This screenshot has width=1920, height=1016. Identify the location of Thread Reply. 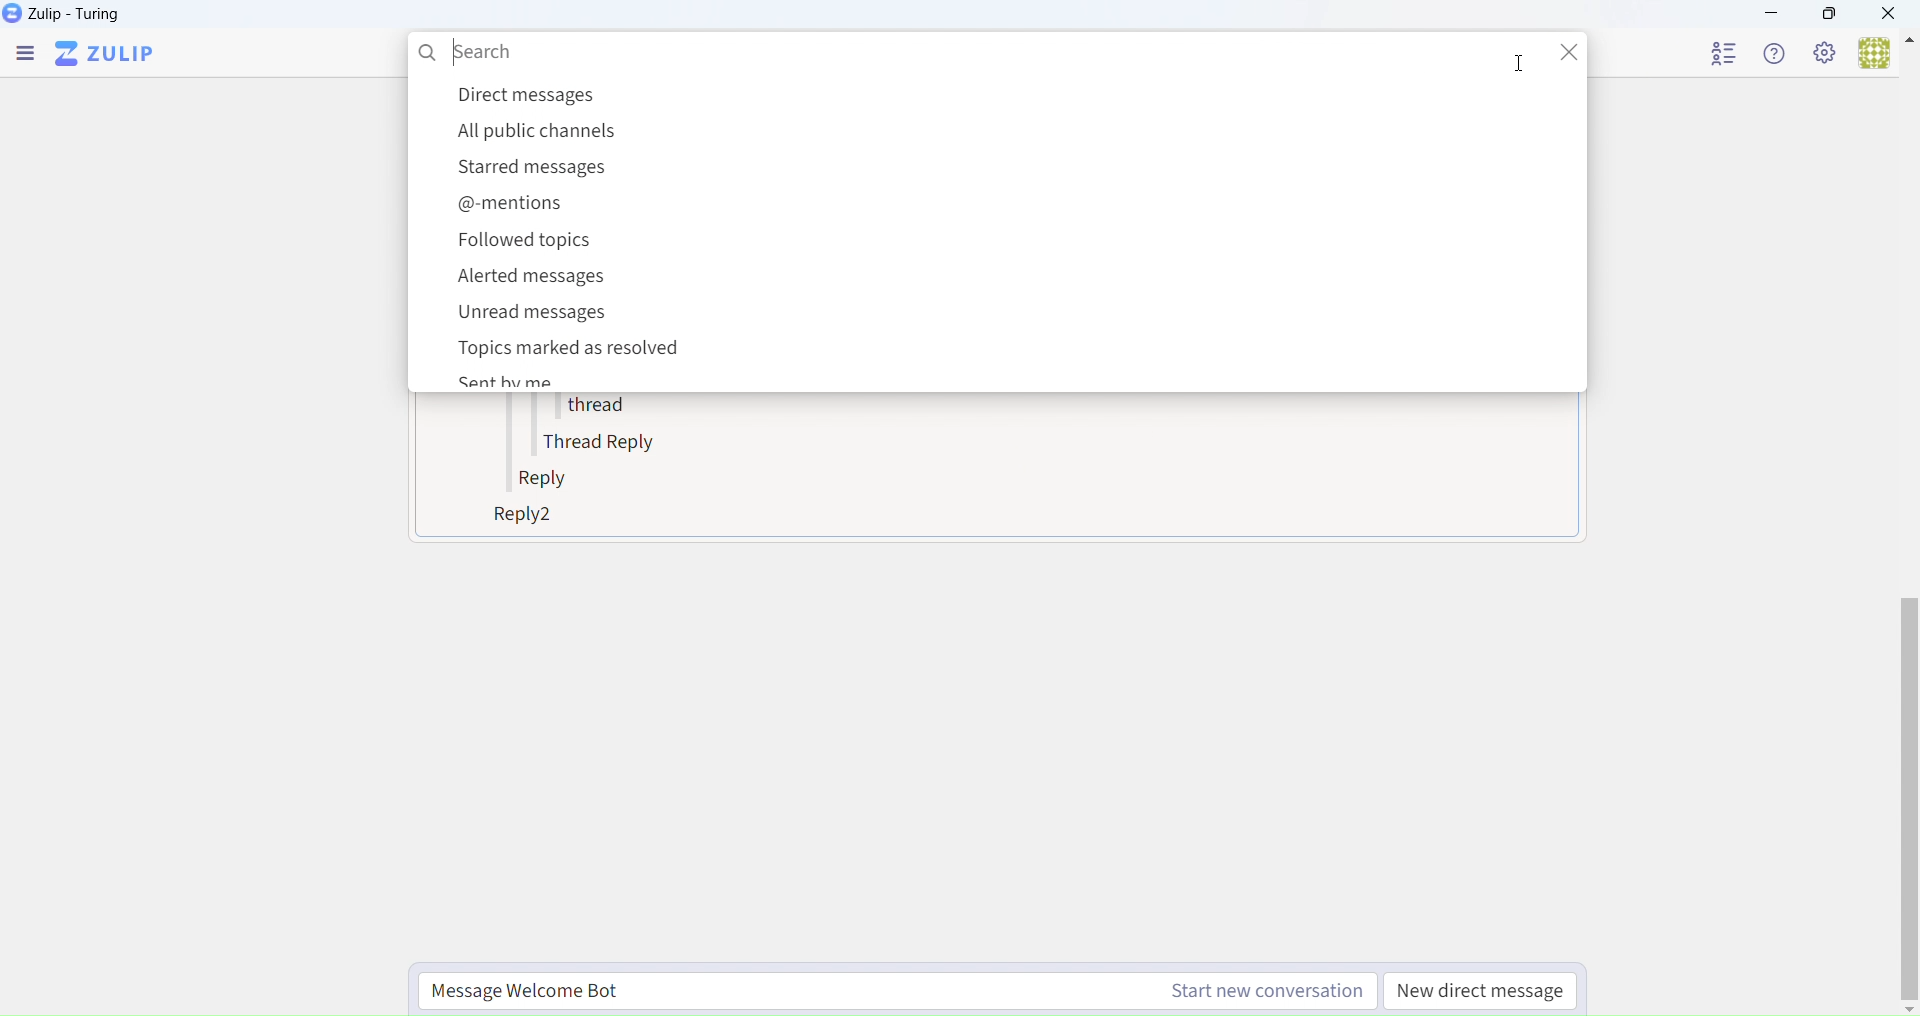
(606, 443).